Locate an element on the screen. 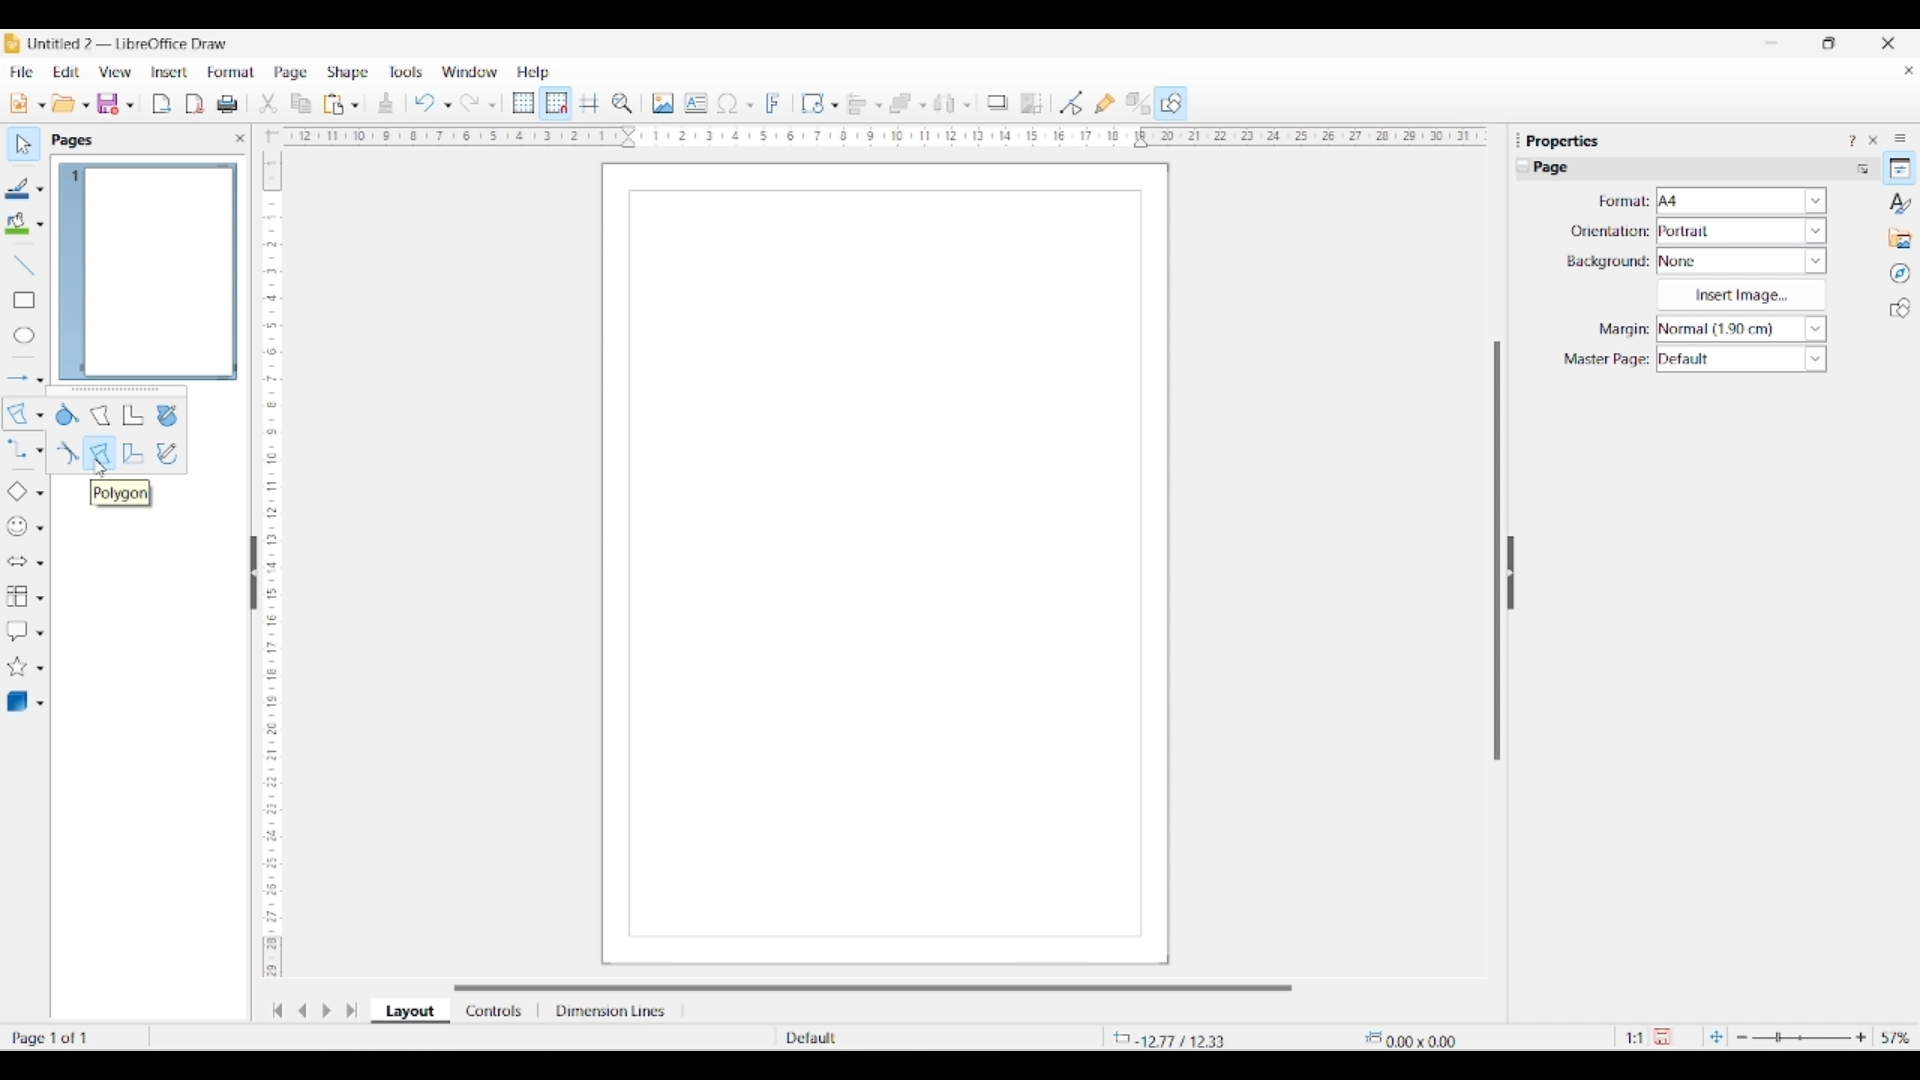 The height and width of the screenshot is (1080, 1920). Insert image is located at coordinates (663, 103).